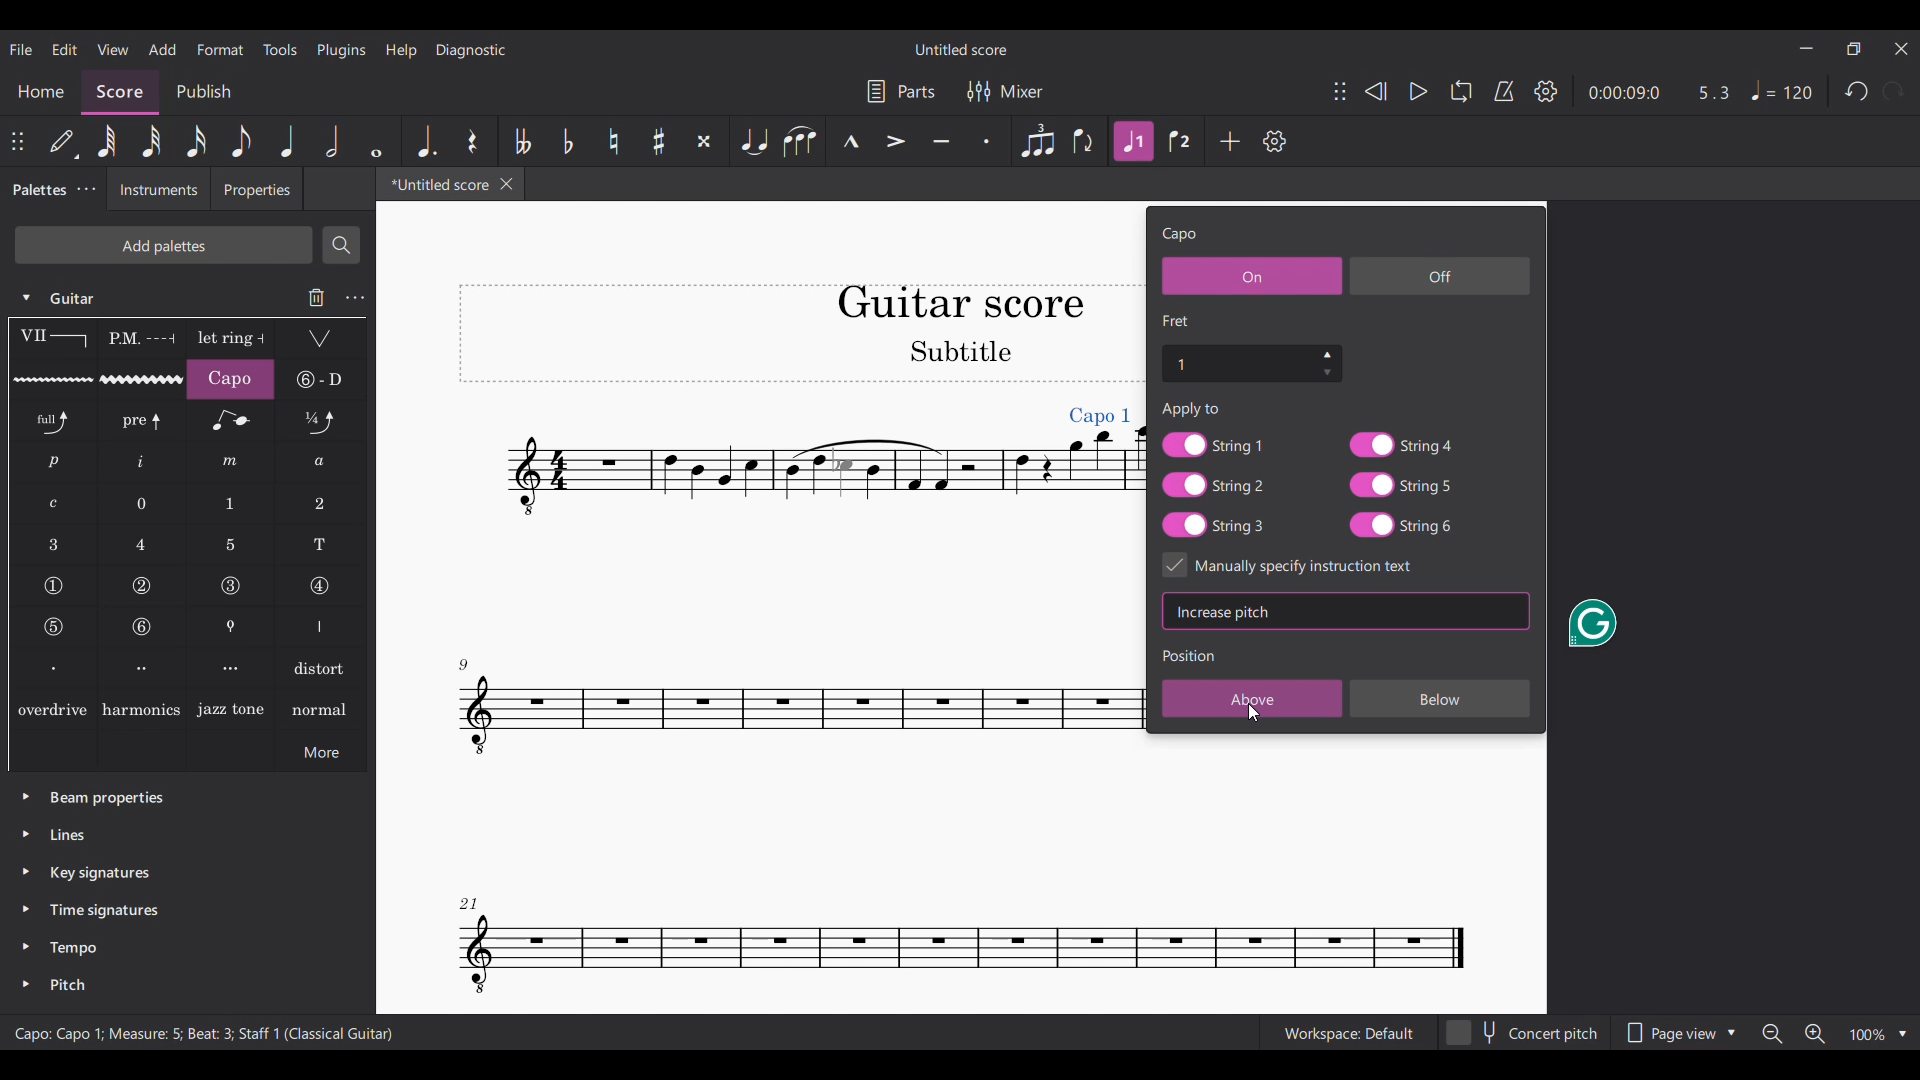  What do you see at coordinates (196, 141) in the screenshot?
I see `16th note` at bounding box center [196, 141].